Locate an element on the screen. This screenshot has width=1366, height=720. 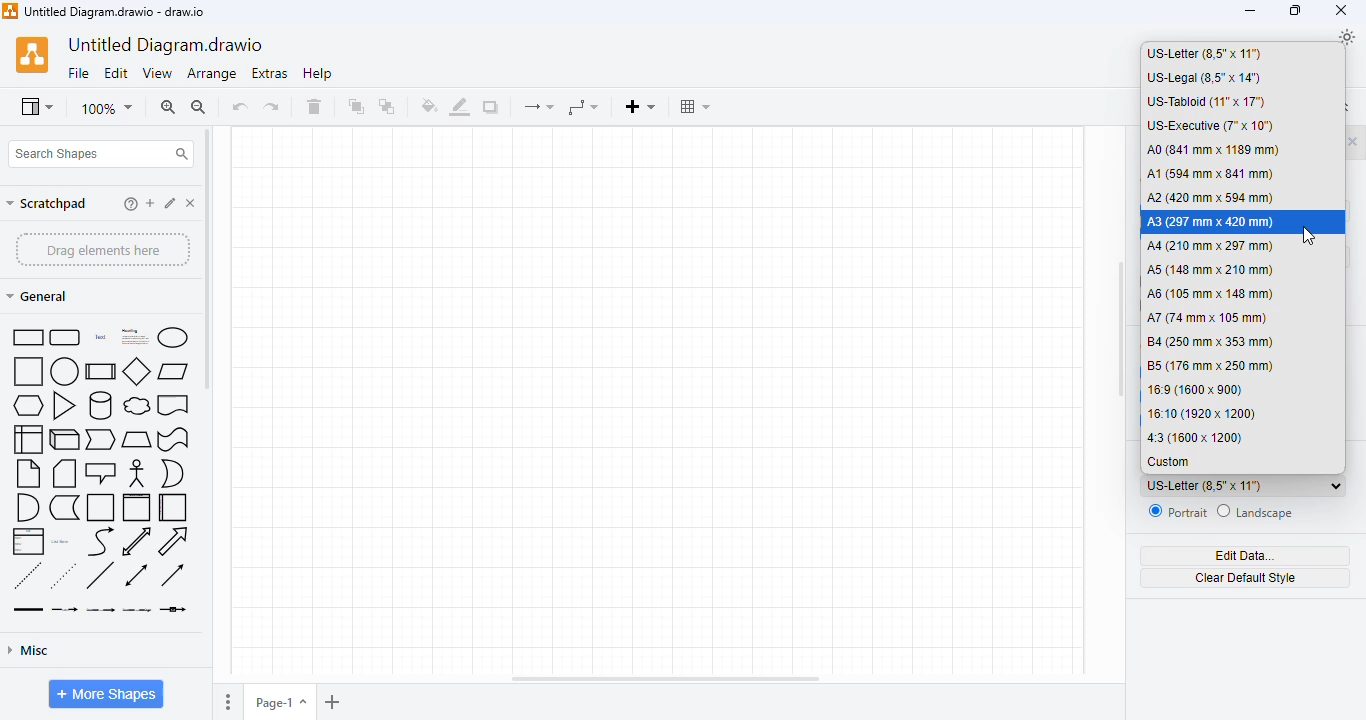
US-Letter is located at coordinates (1242, 485).